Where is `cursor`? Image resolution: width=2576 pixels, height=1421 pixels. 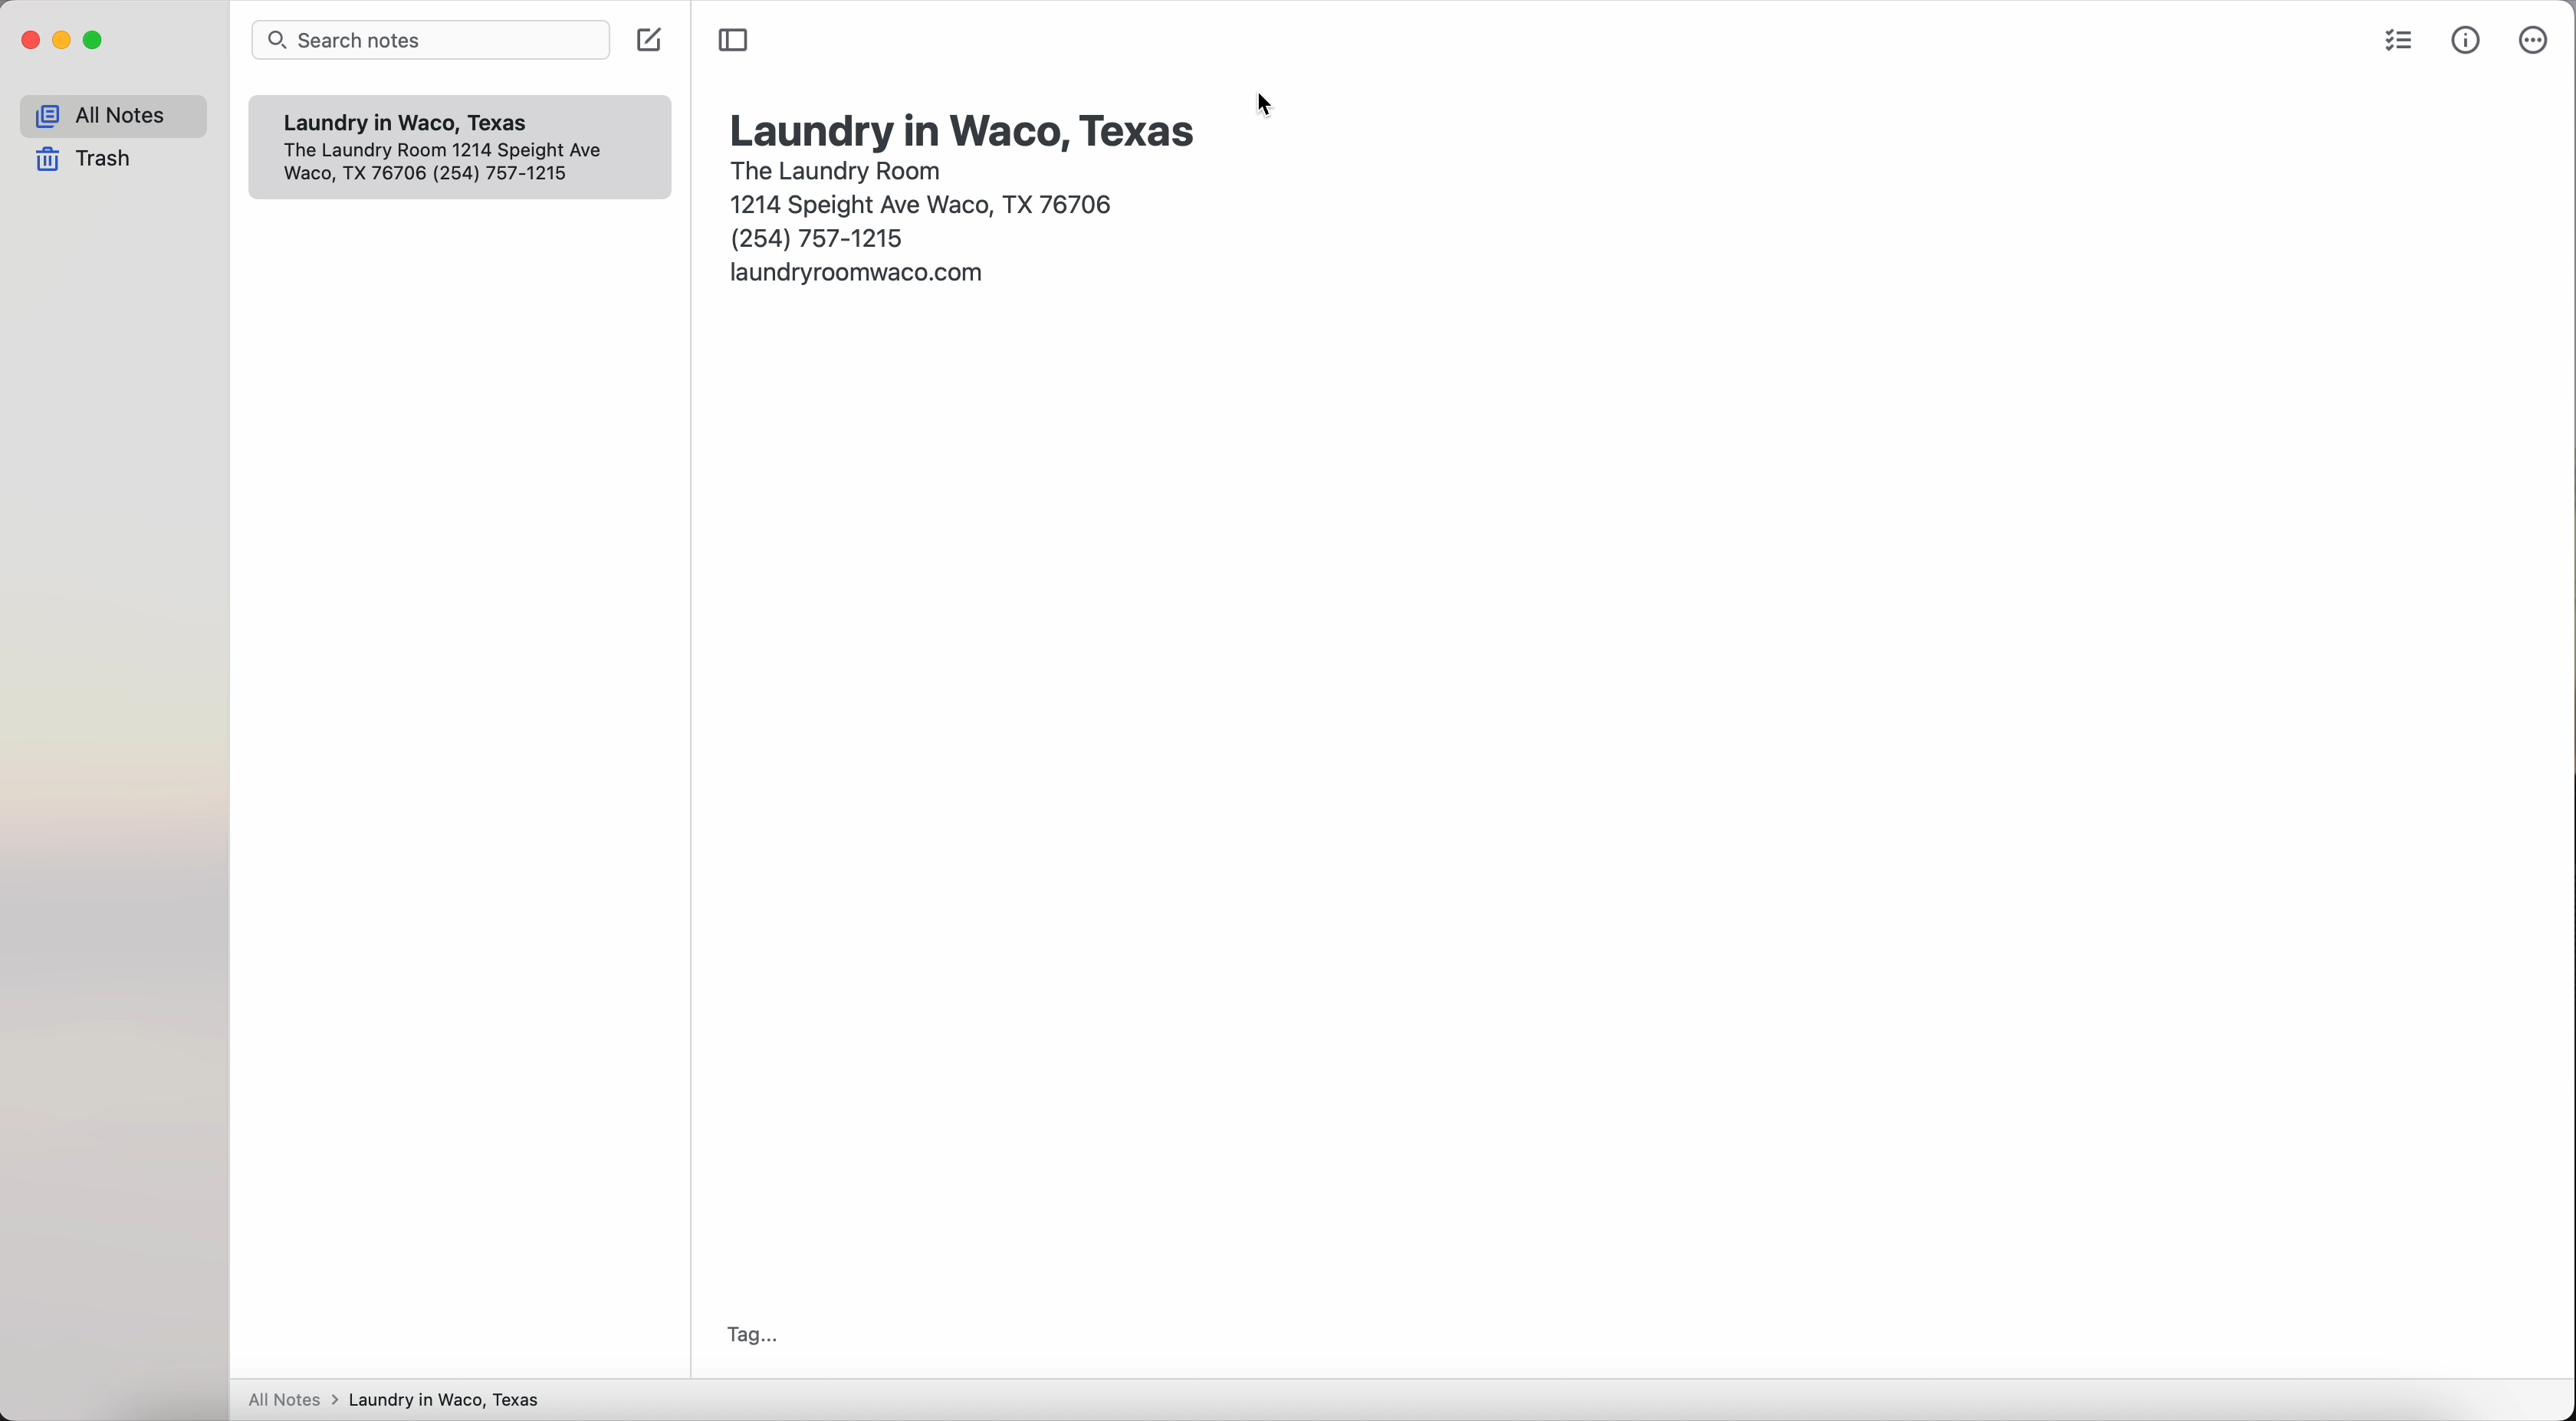
cursor is located at coordinates (1267, 106).